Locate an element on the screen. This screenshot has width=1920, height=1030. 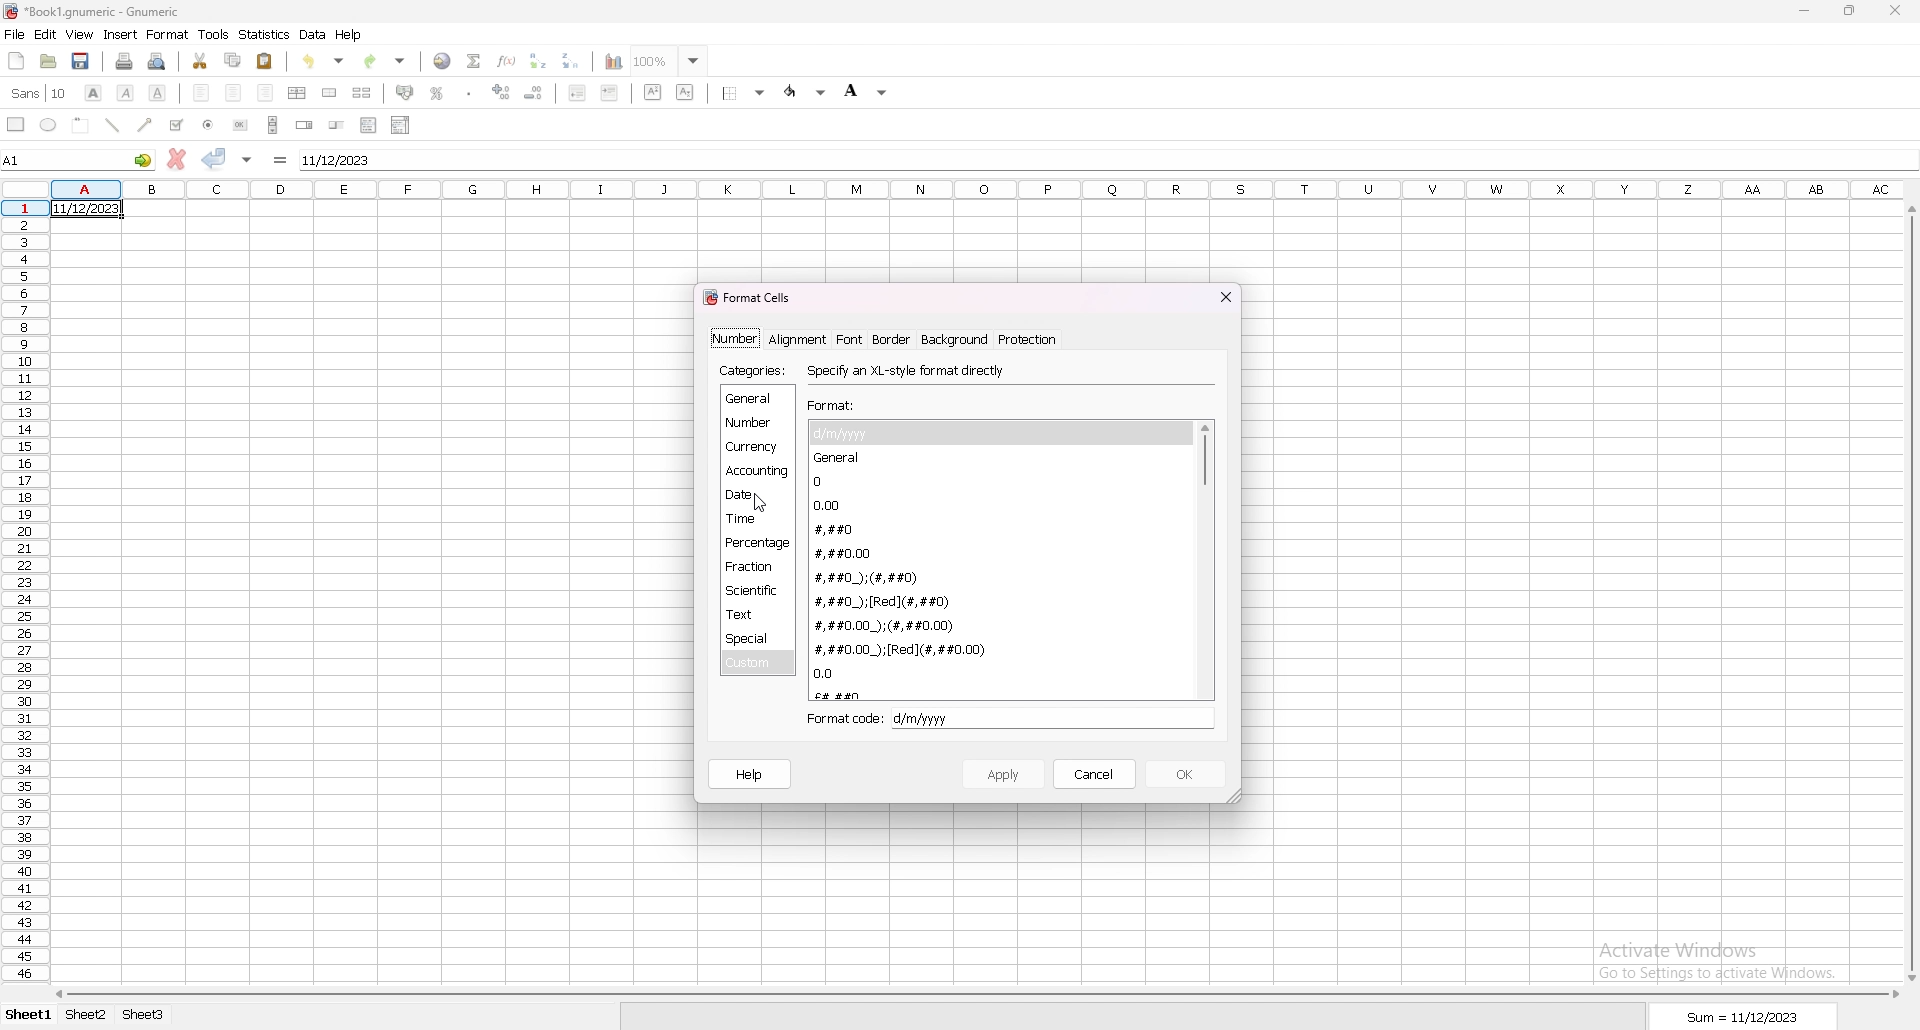
sort ascending is located at coordinates (539, 60).